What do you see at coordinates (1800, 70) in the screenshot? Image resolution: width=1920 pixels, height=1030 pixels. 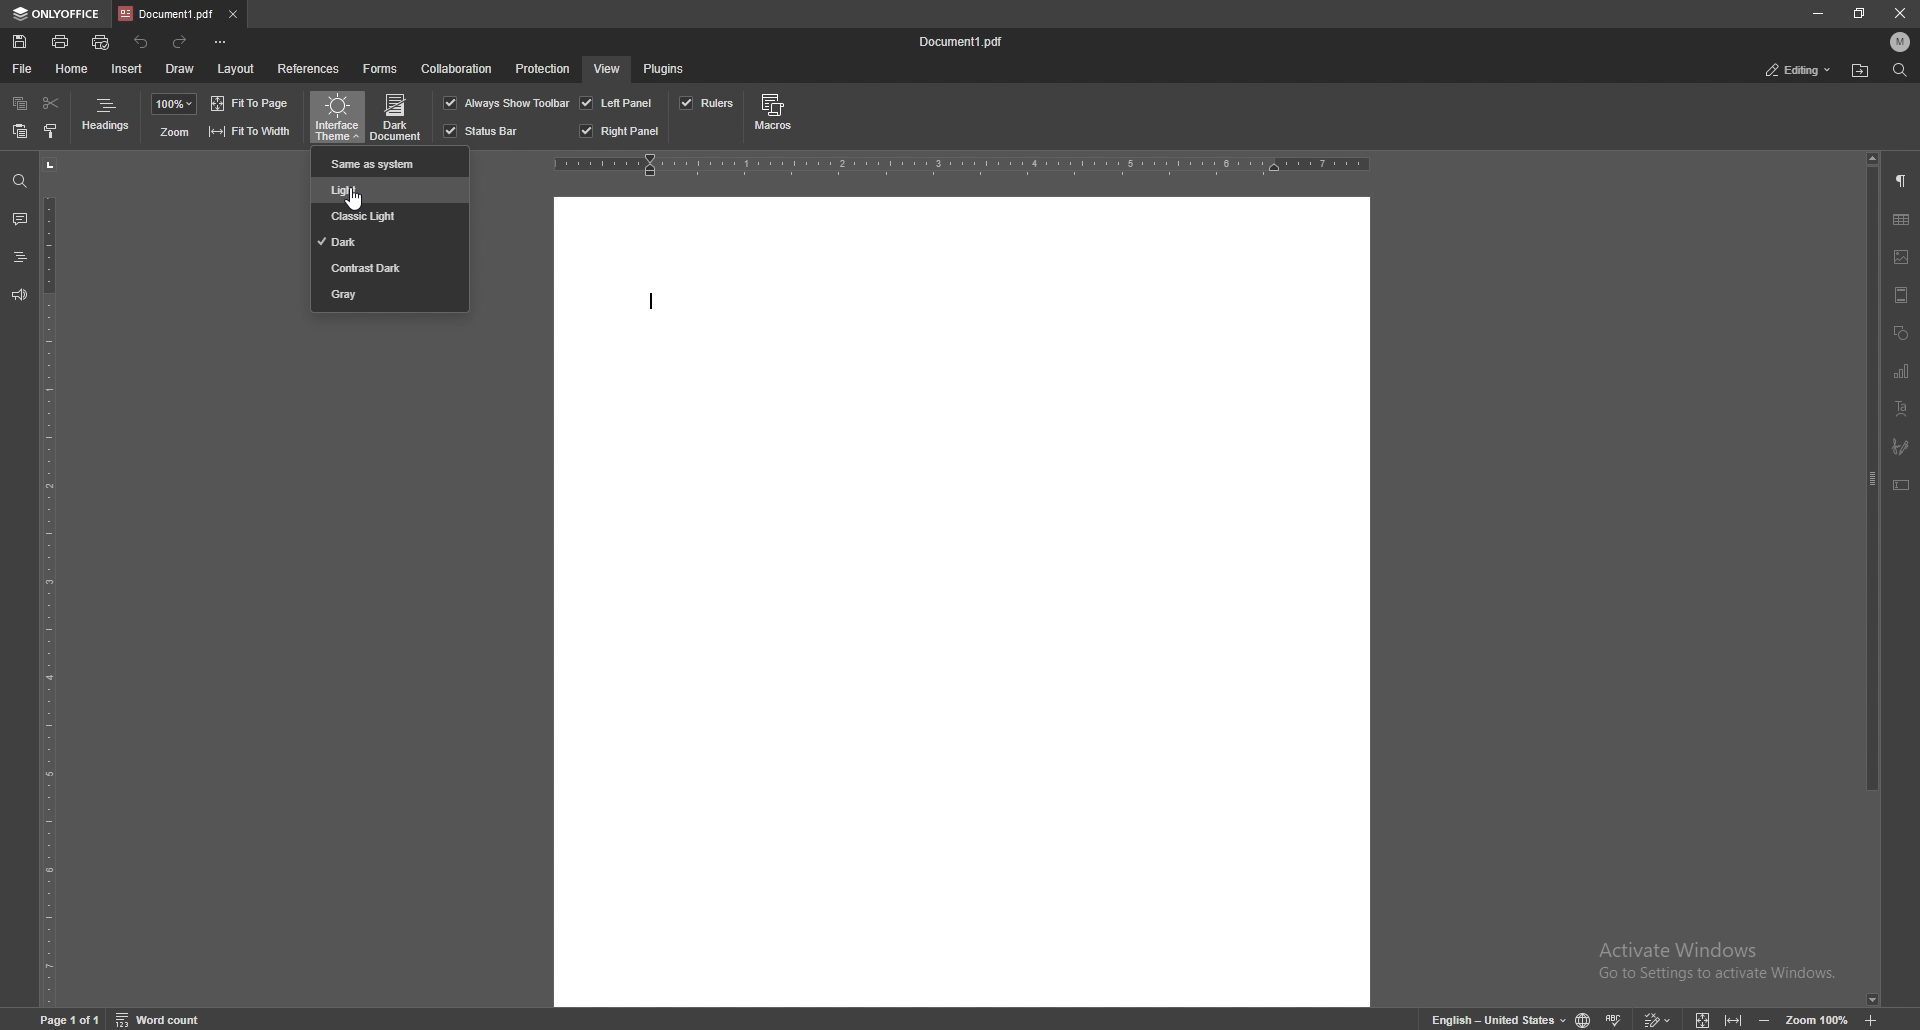 I see `status` at bounding box center [1800, 70].